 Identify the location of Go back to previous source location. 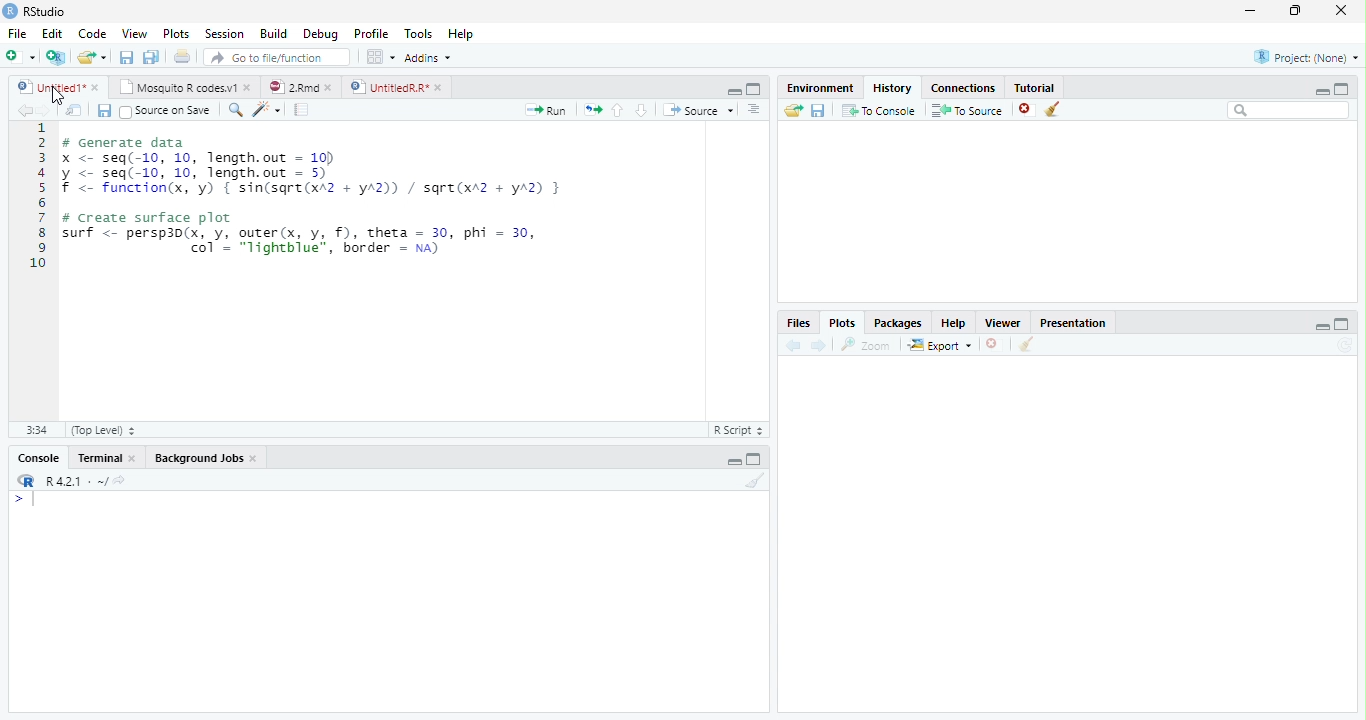
(24, 110).